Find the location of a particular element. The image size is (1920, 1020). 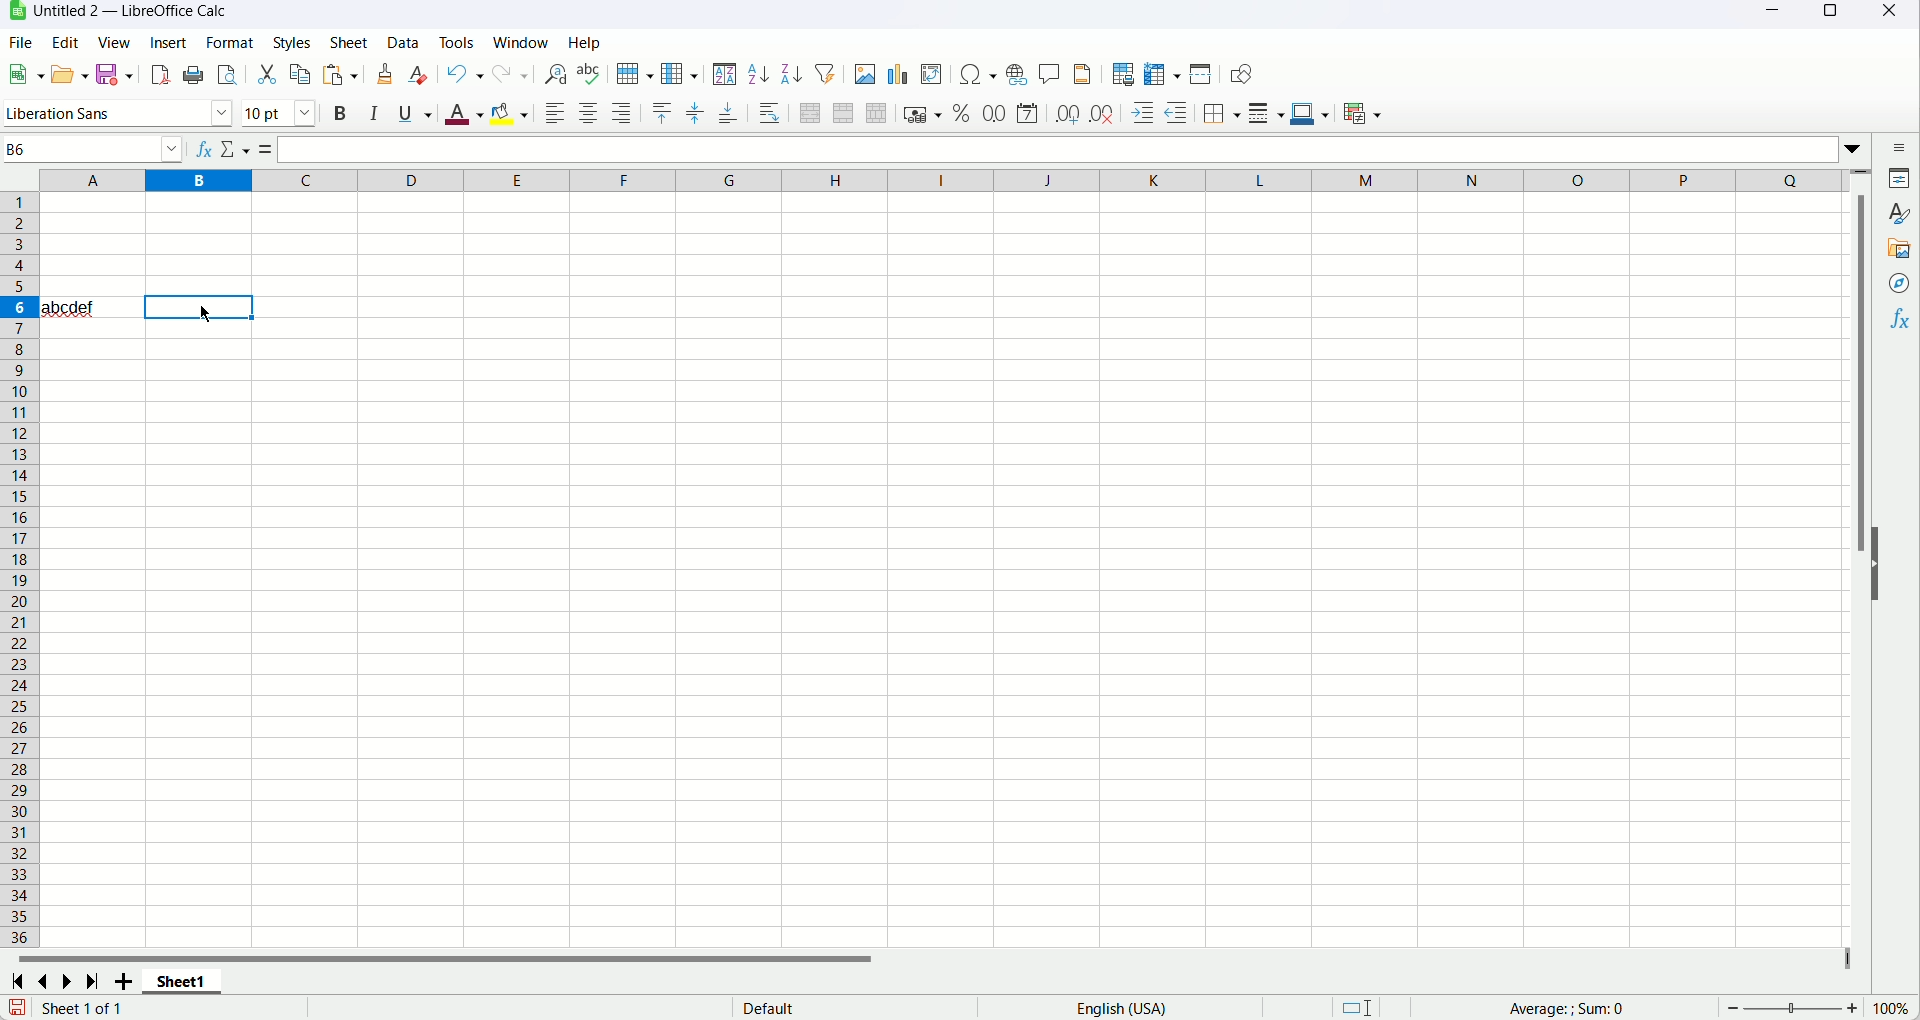

view is located at coordinates (113, 42).